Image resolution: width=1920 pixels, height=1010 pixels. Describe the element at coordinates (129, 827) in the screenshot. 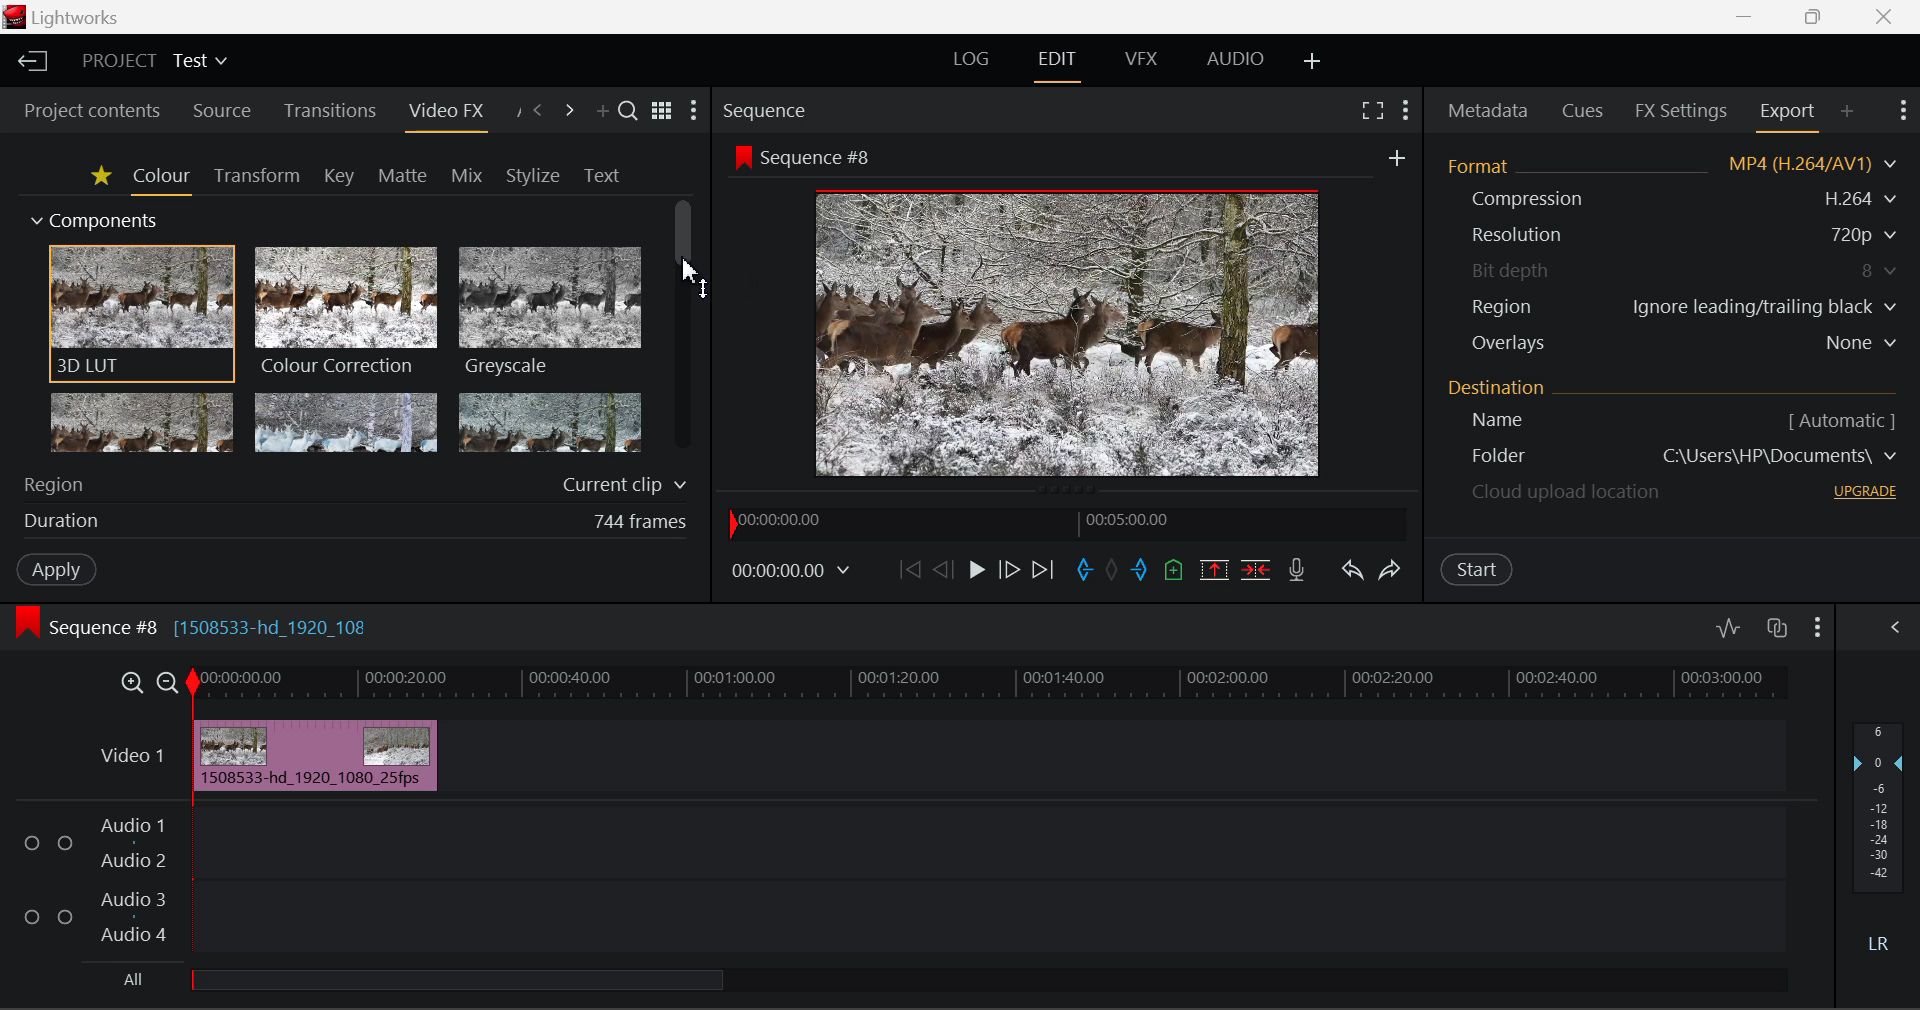

I see `Audio 1` at that location.